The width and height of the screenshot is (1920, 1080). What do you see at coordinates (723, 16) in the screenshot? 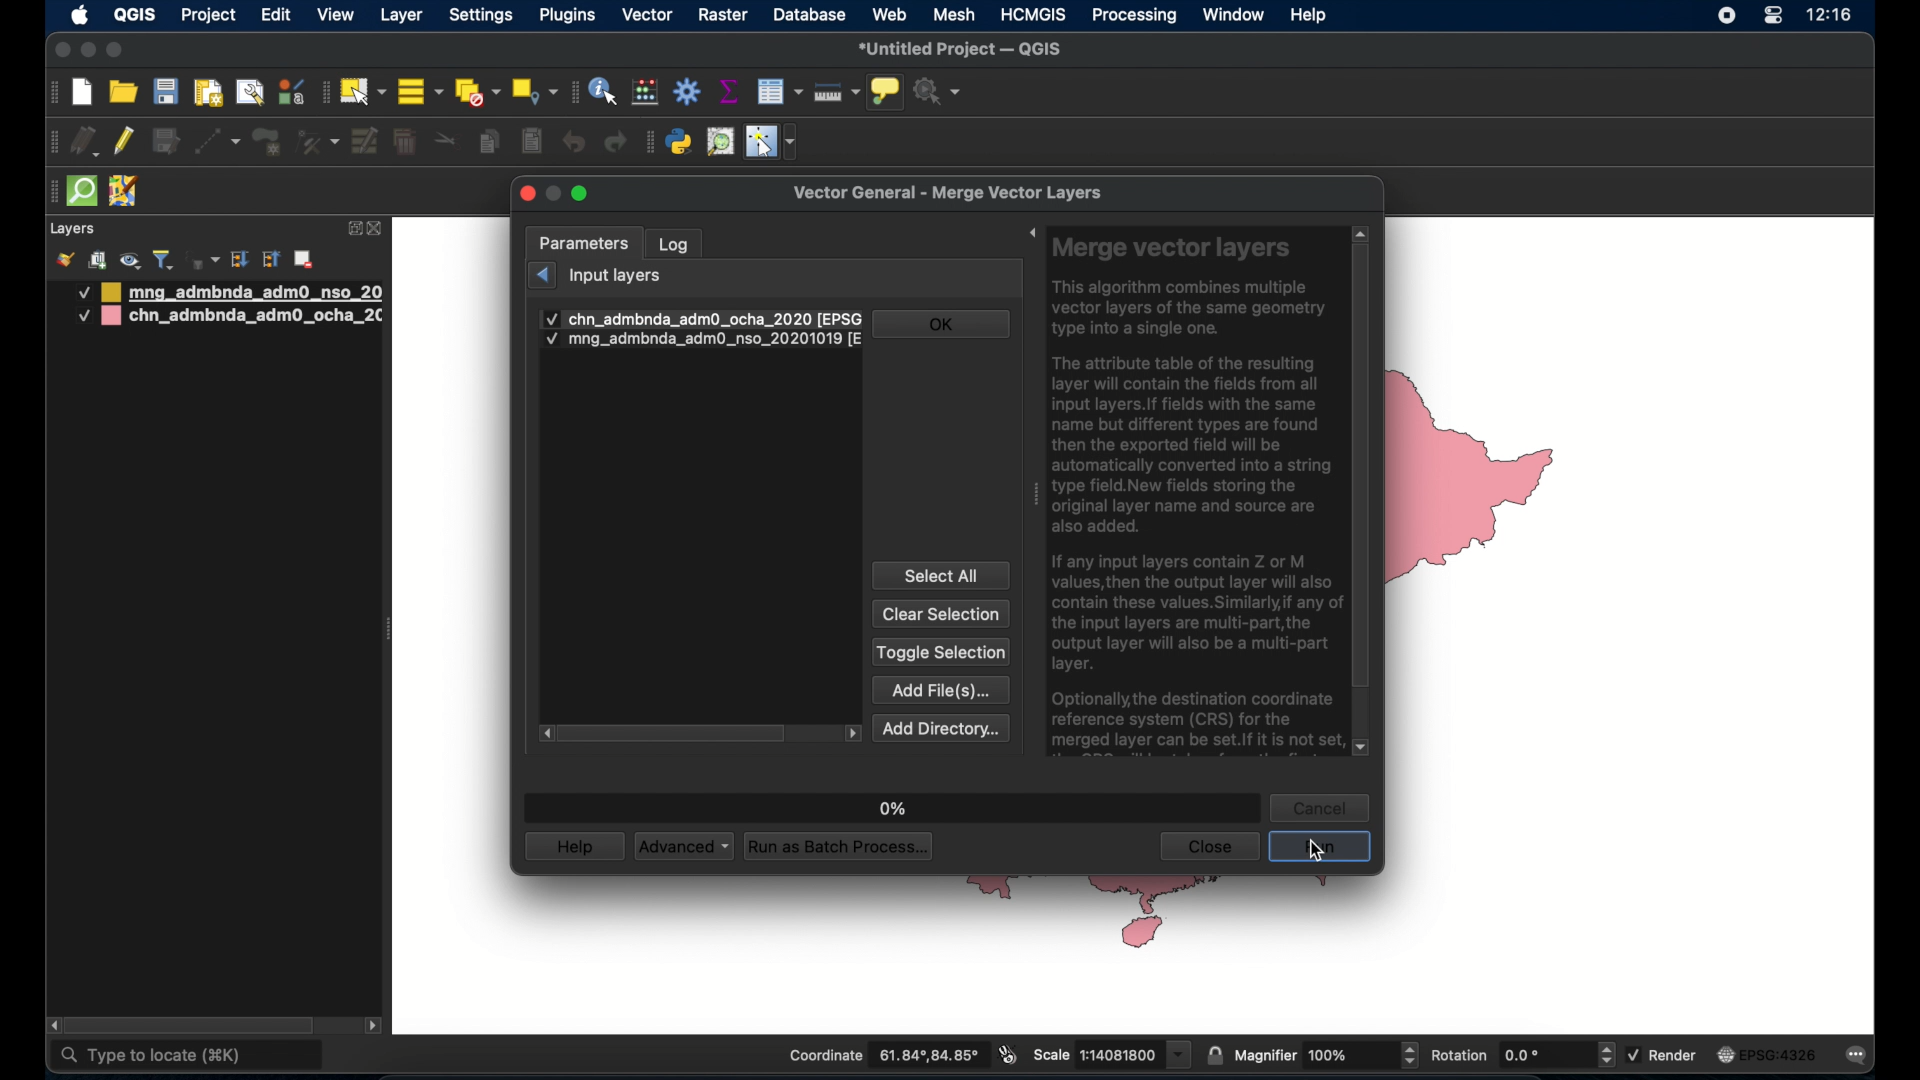
I see `raster` at bounding box center [723, 16].